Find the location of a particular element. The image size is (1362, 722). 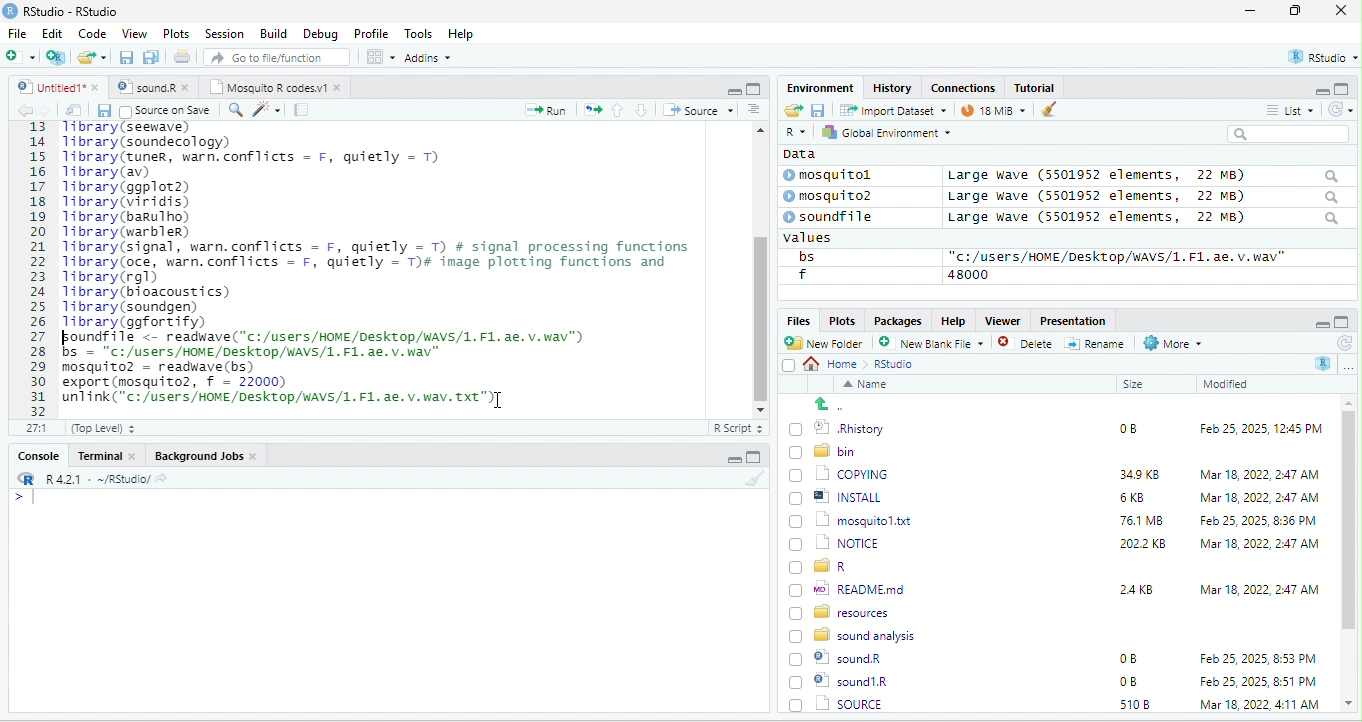

Size is located at coordinates (1134, 385).